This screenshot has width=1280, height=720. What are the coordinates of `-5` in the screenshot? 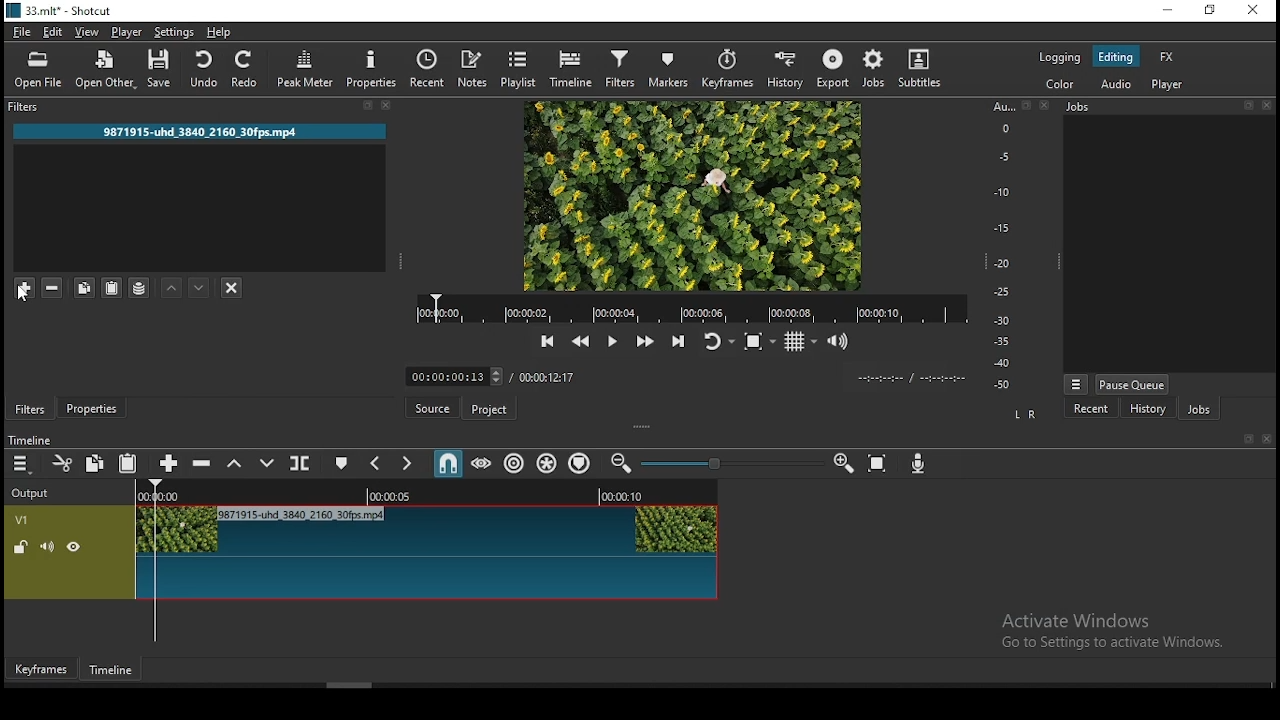 It's located at (1007, 155).